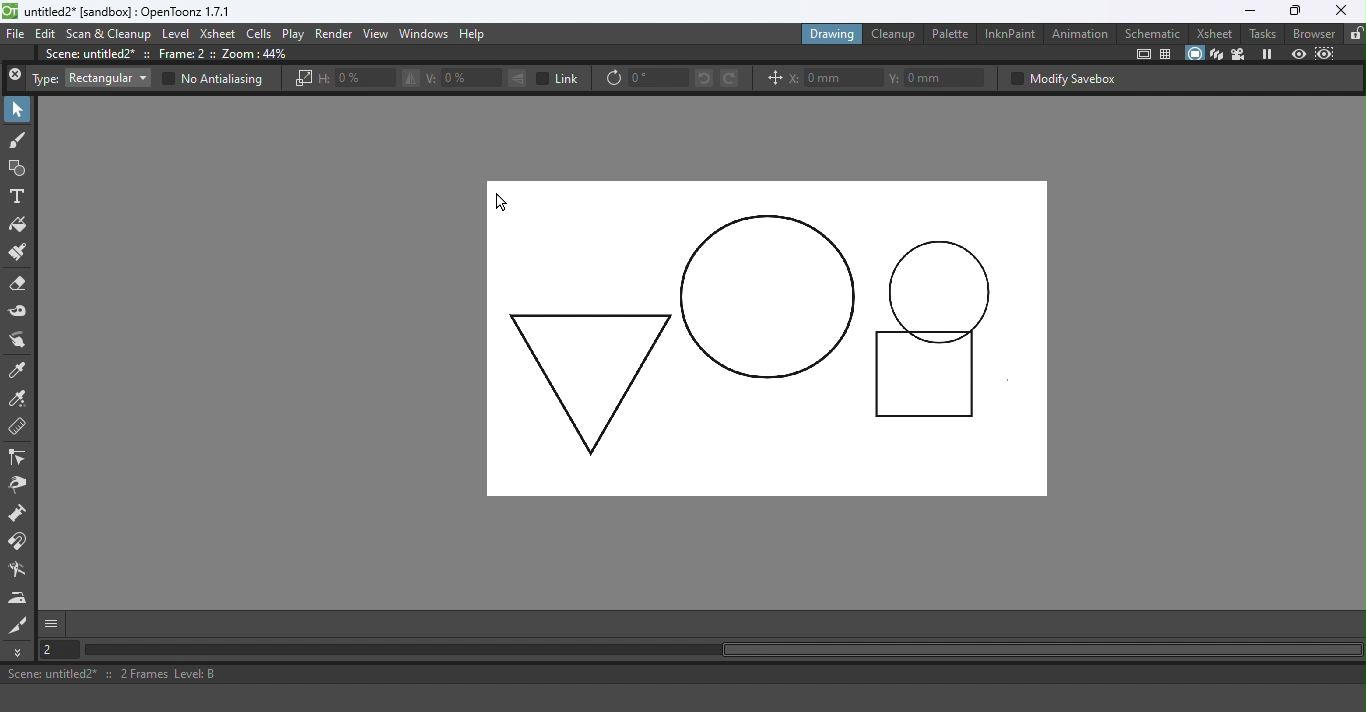 The width and height of the screenshot is (1366, 712). Describe the element at coordinates (613, 79) in the screenshot. I see `Rotate` at that location.